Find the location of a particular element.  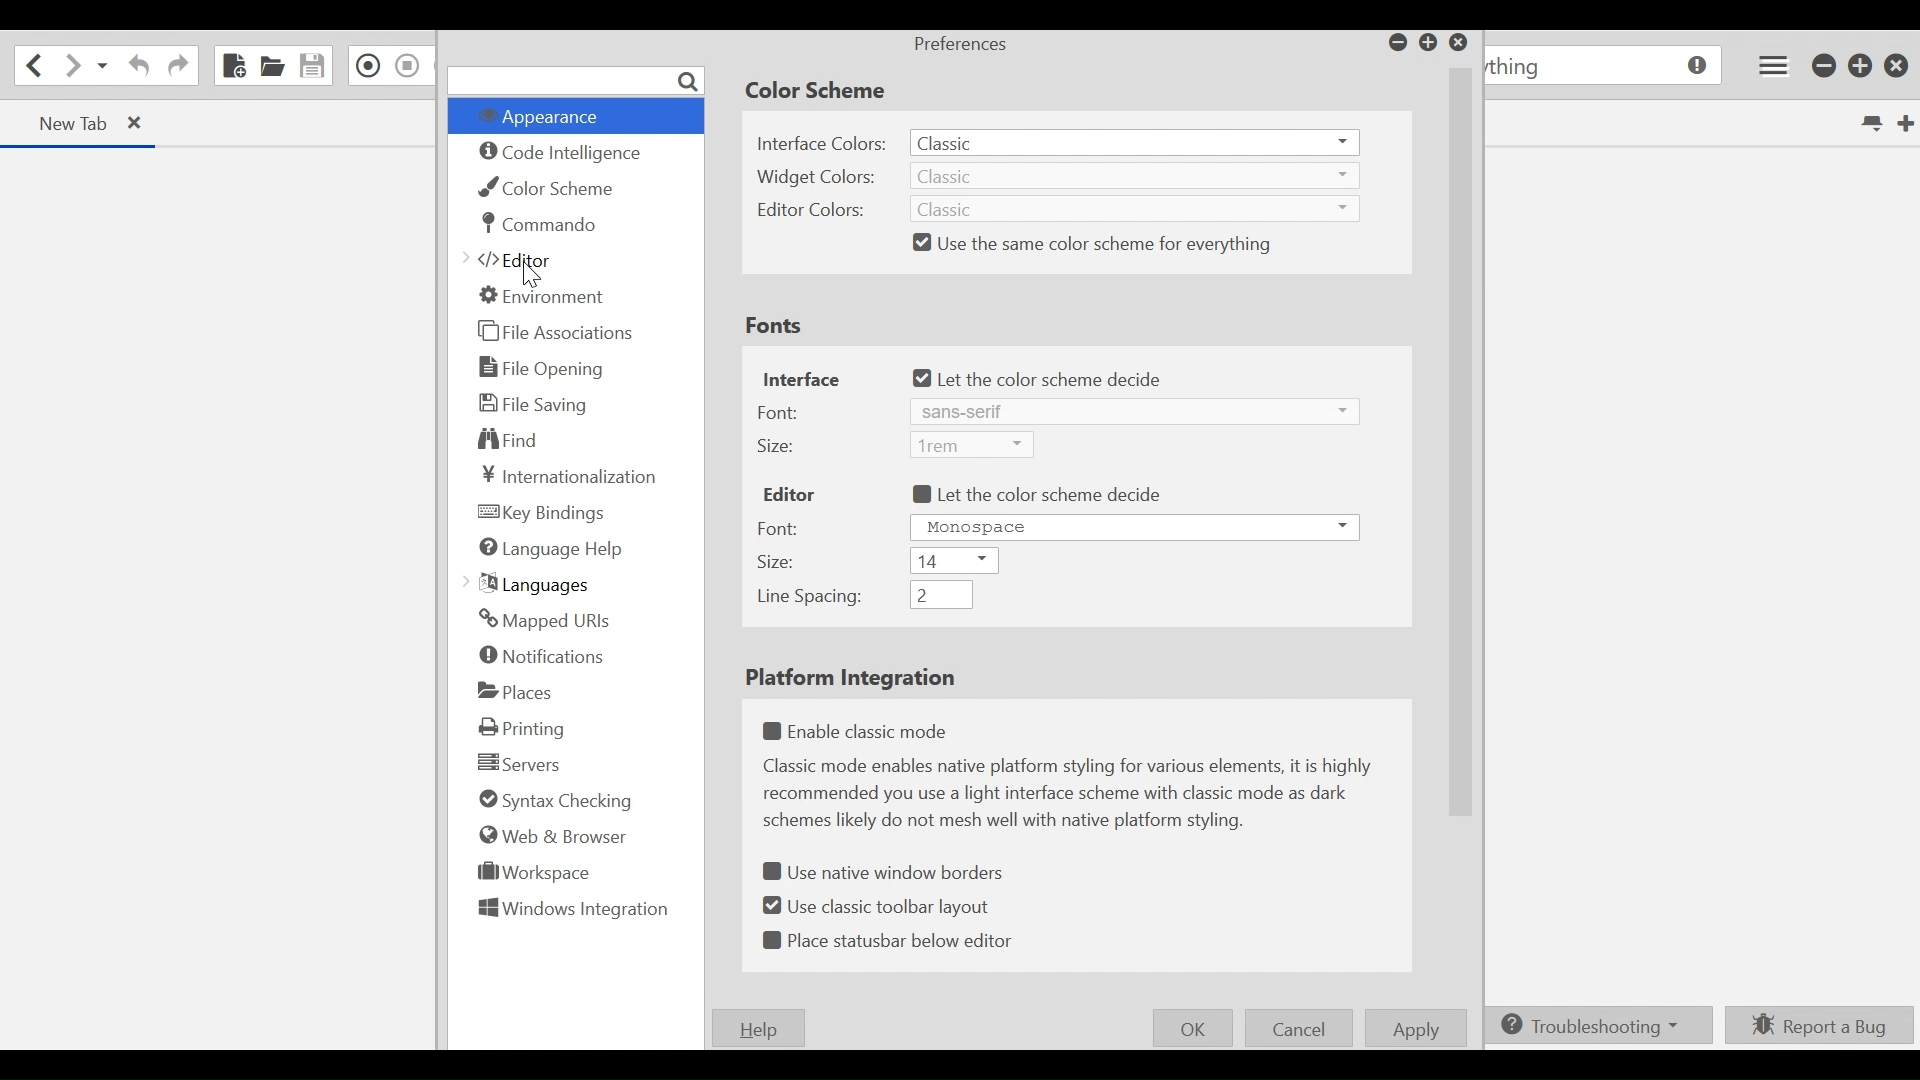

Redo last action is located at coordinates (177, 66).